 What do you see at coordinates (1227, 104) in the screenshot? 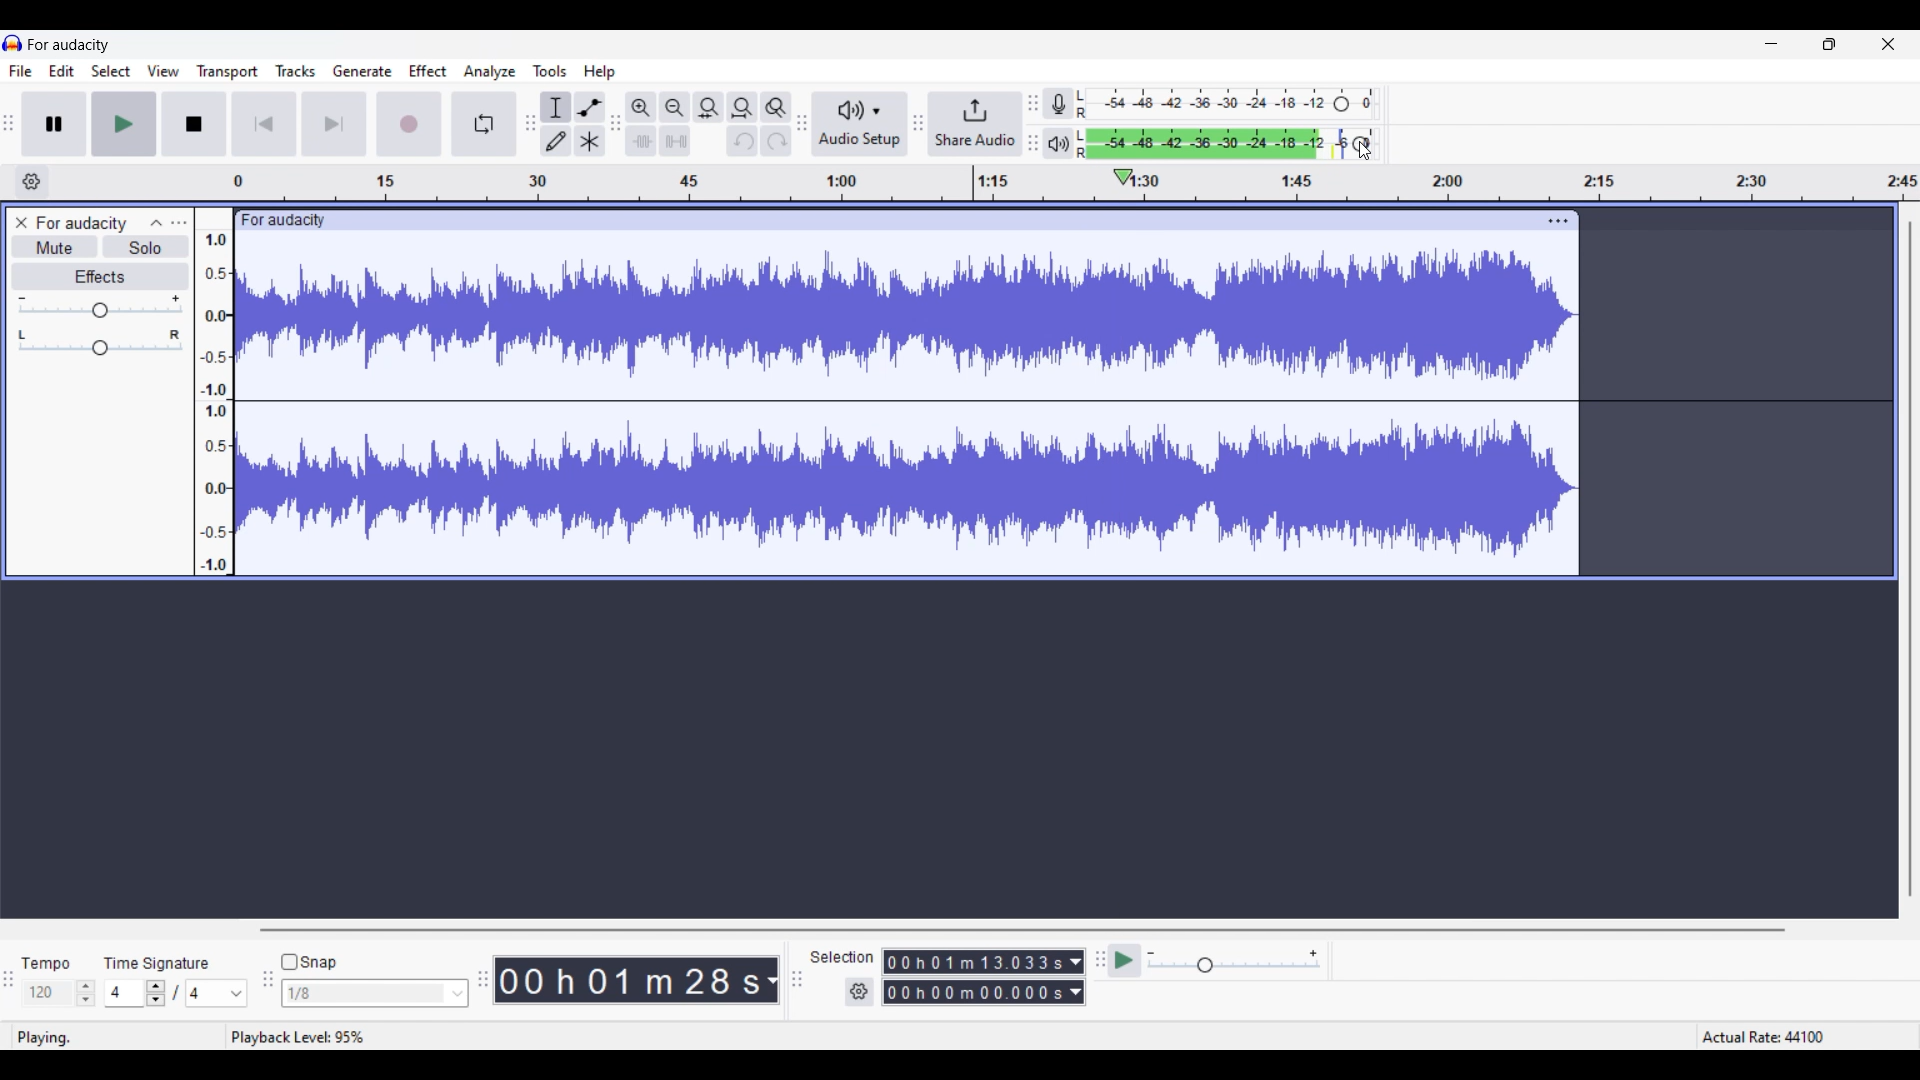
I see `Recording level` at bounding box center [1227, 104].